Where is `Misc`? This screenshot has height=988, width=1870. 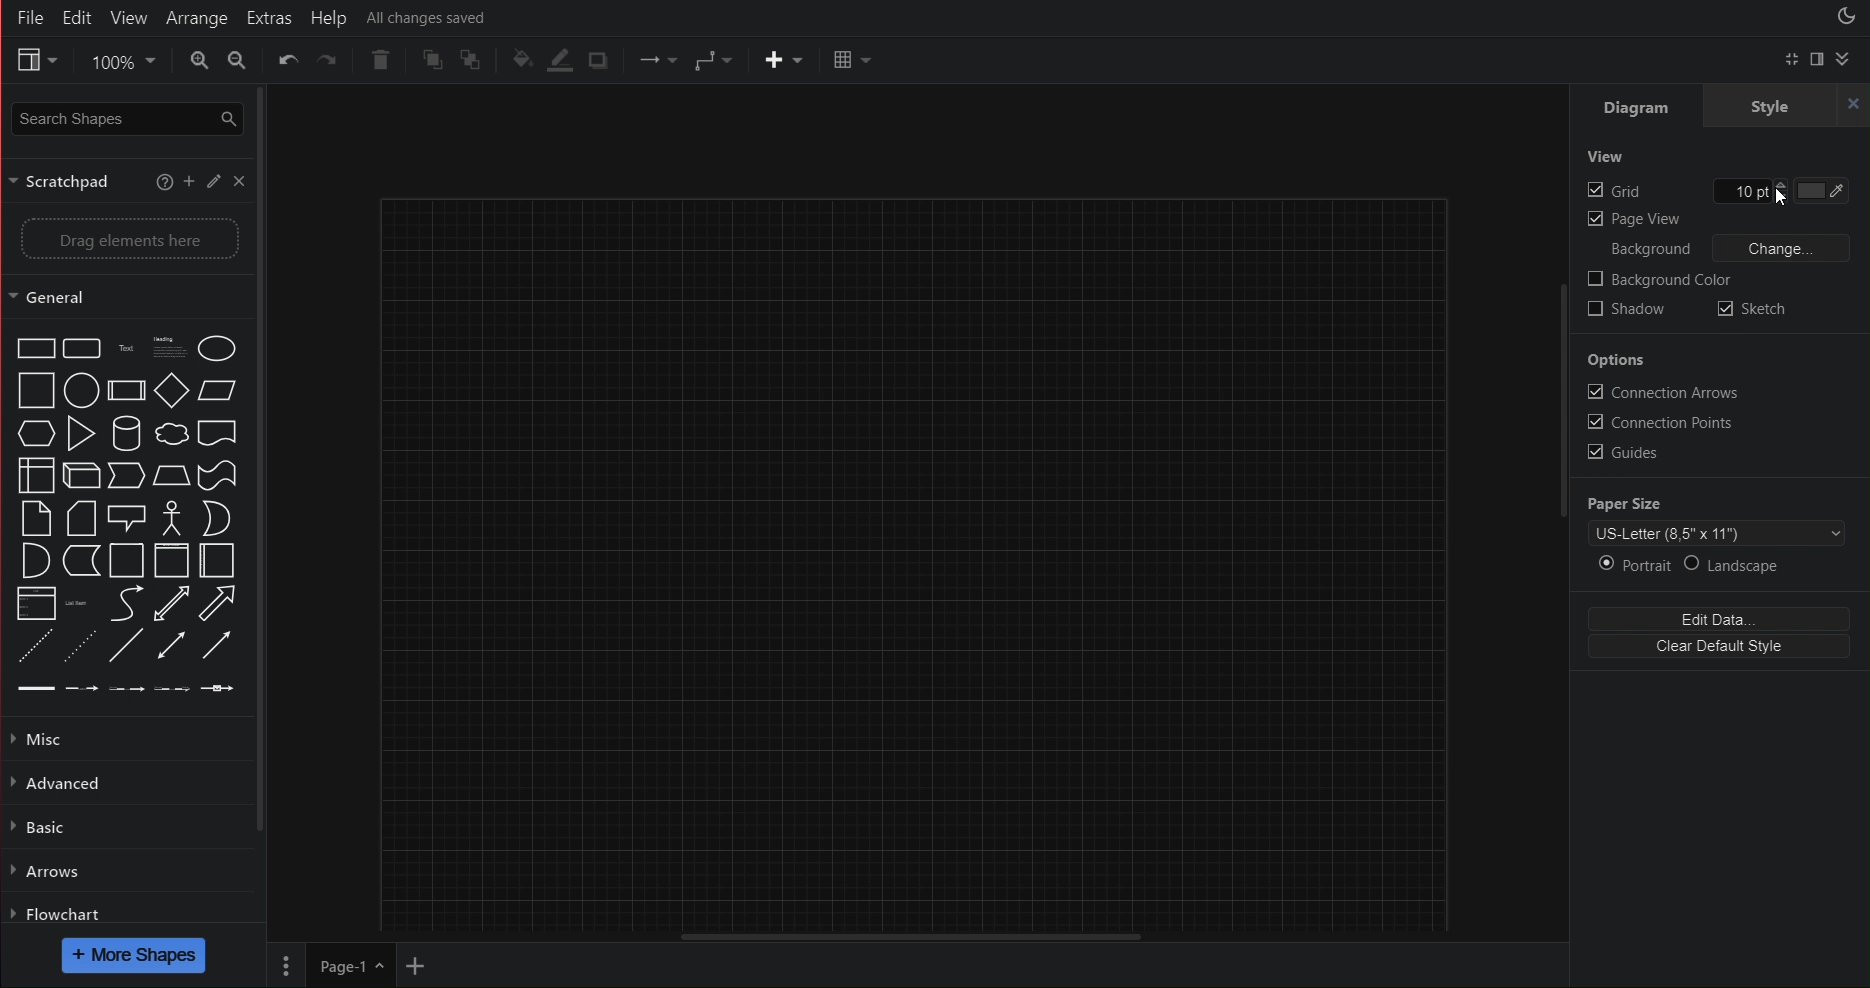 Misc is located at coordinates (57, 739).